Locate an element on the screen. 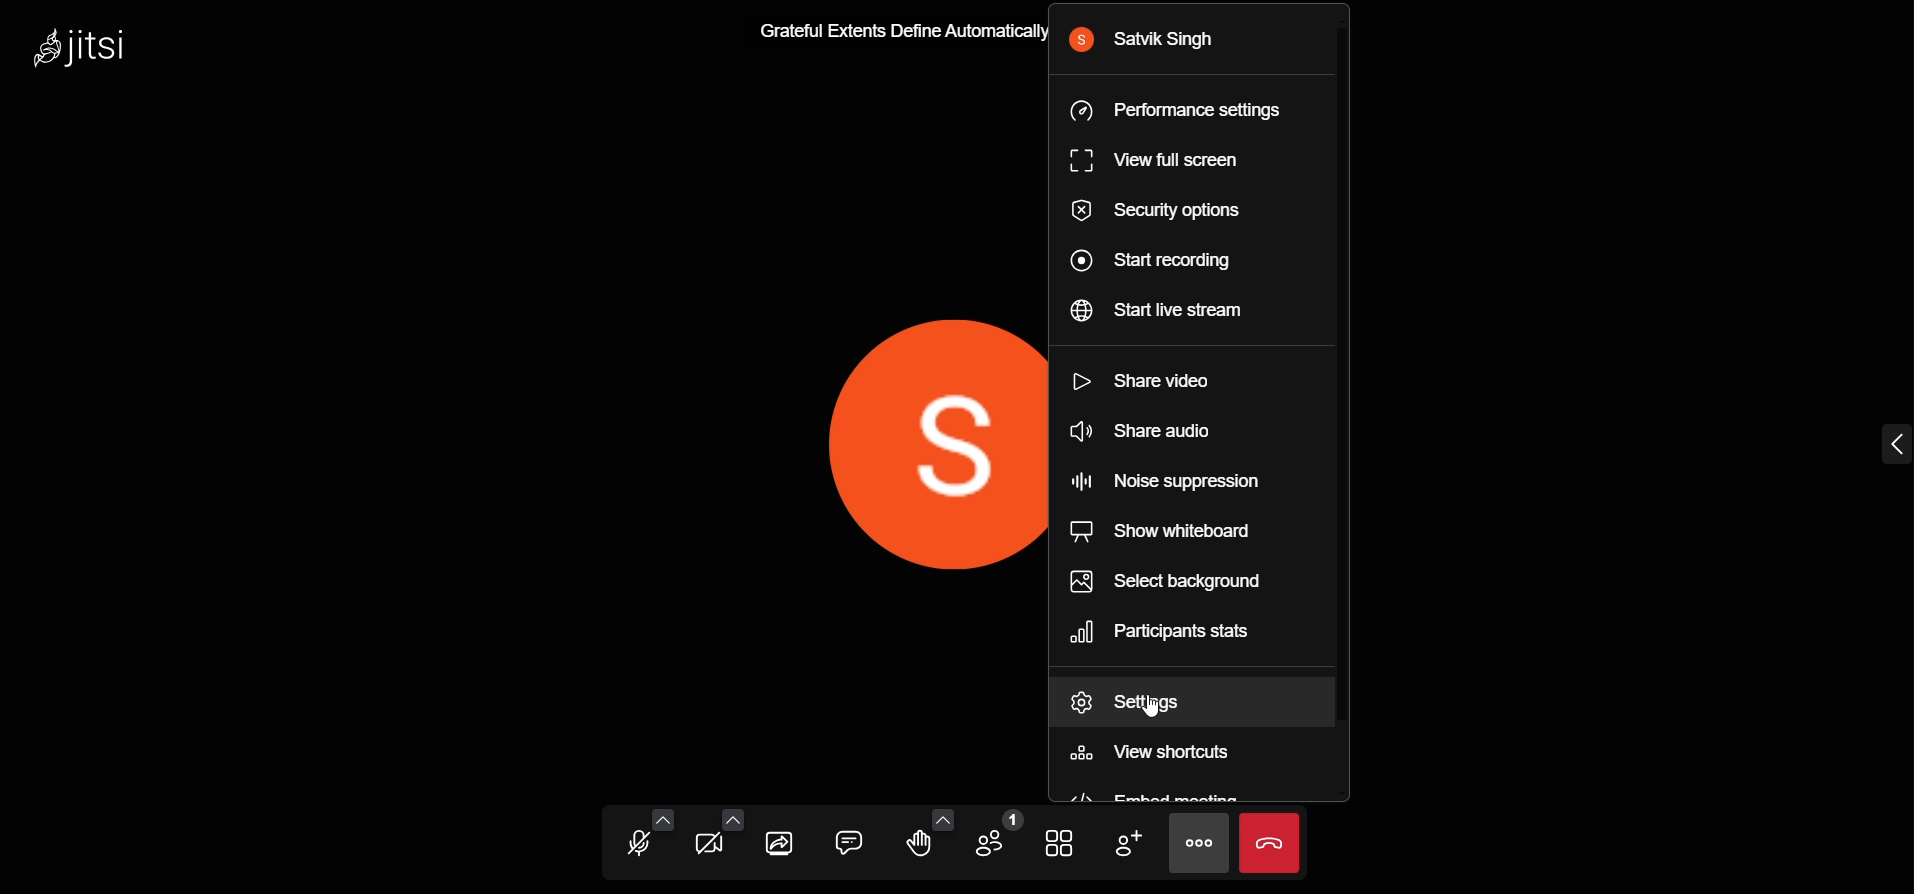 The image size is (1914, 894). start video is located at coordinates (1152, 381).